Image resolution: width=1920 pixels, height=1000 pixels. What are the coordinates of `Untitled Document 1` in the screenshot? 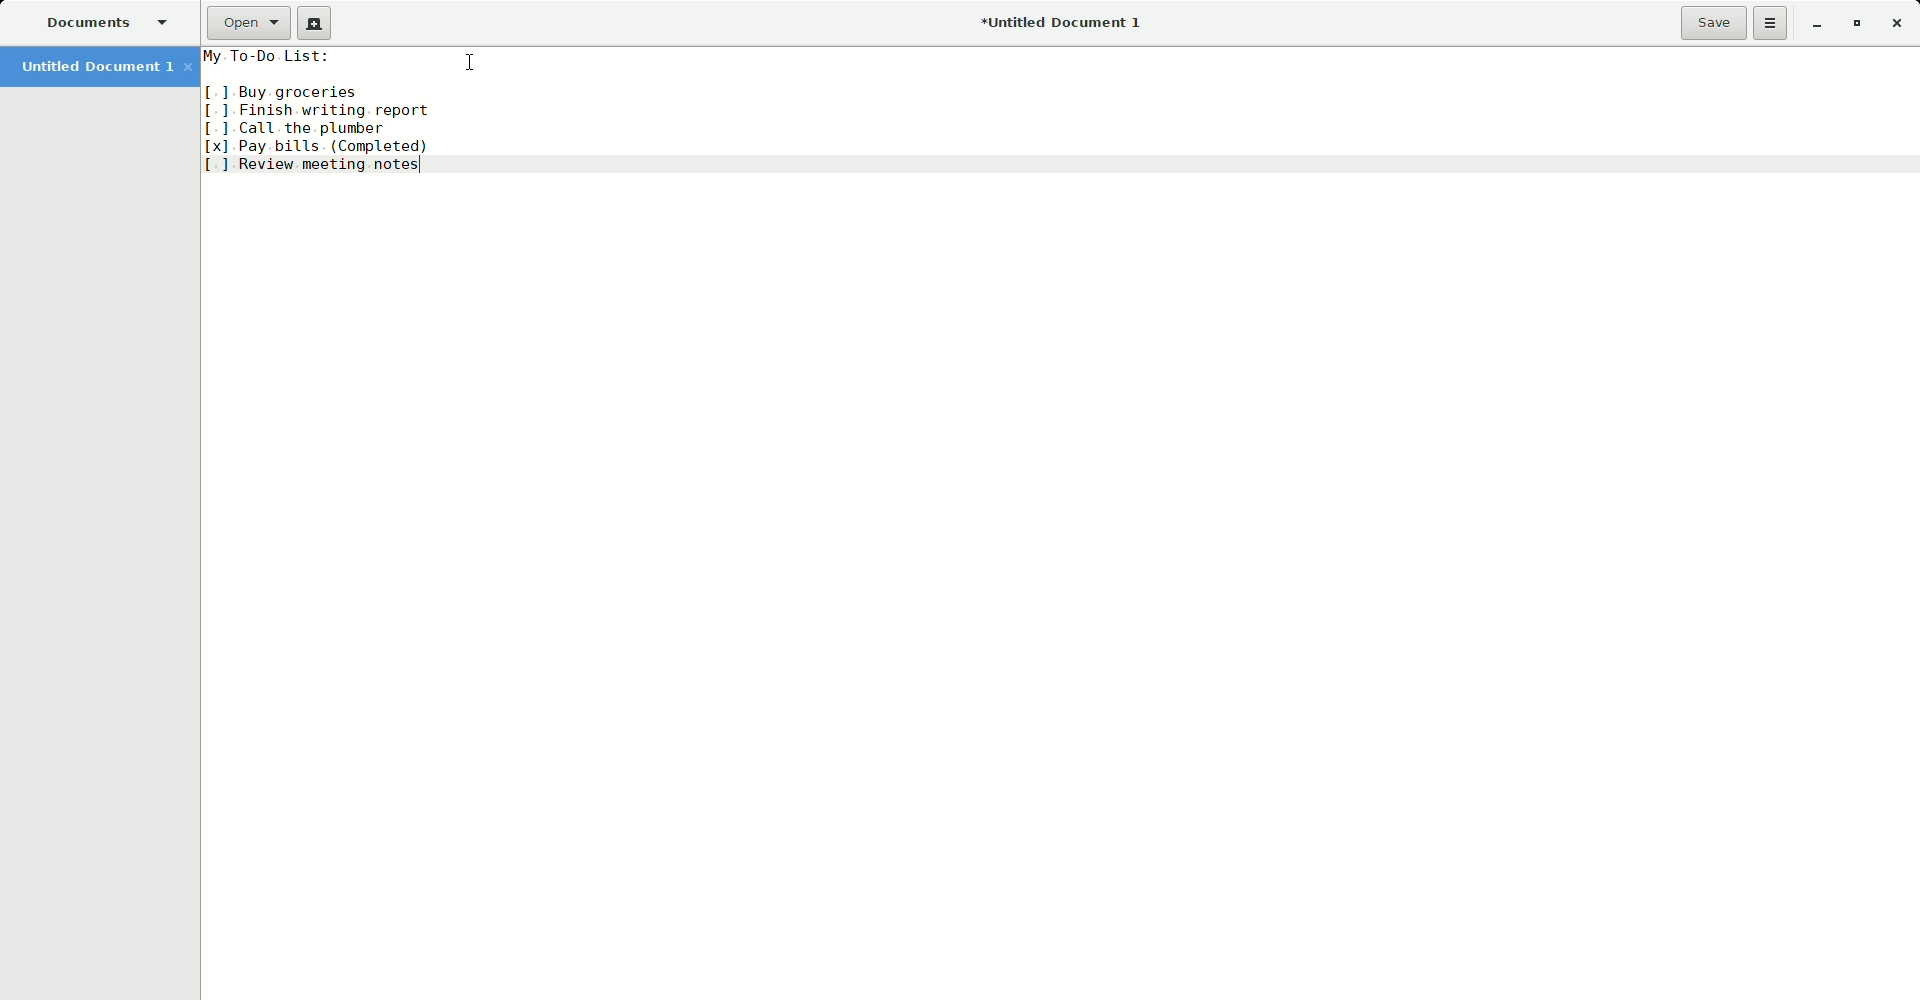 It's located at (96, 67).